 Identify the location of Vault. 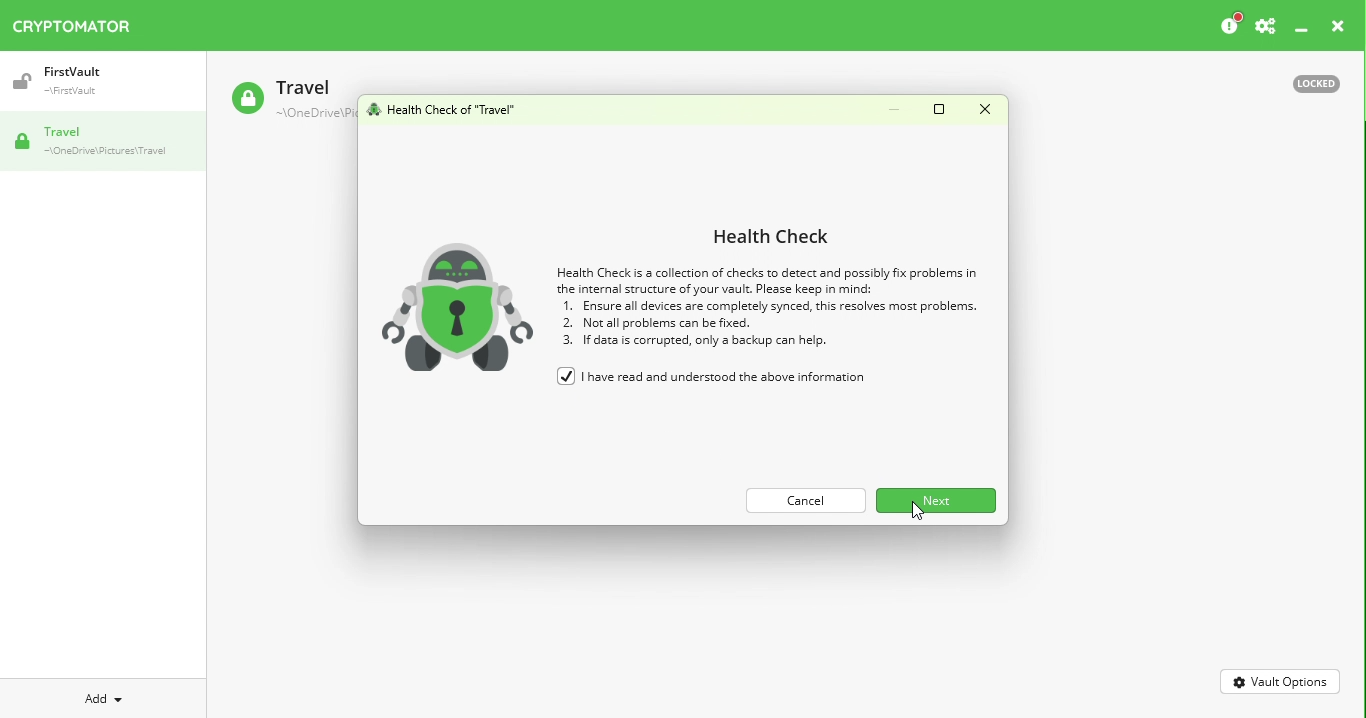
(92, 143).